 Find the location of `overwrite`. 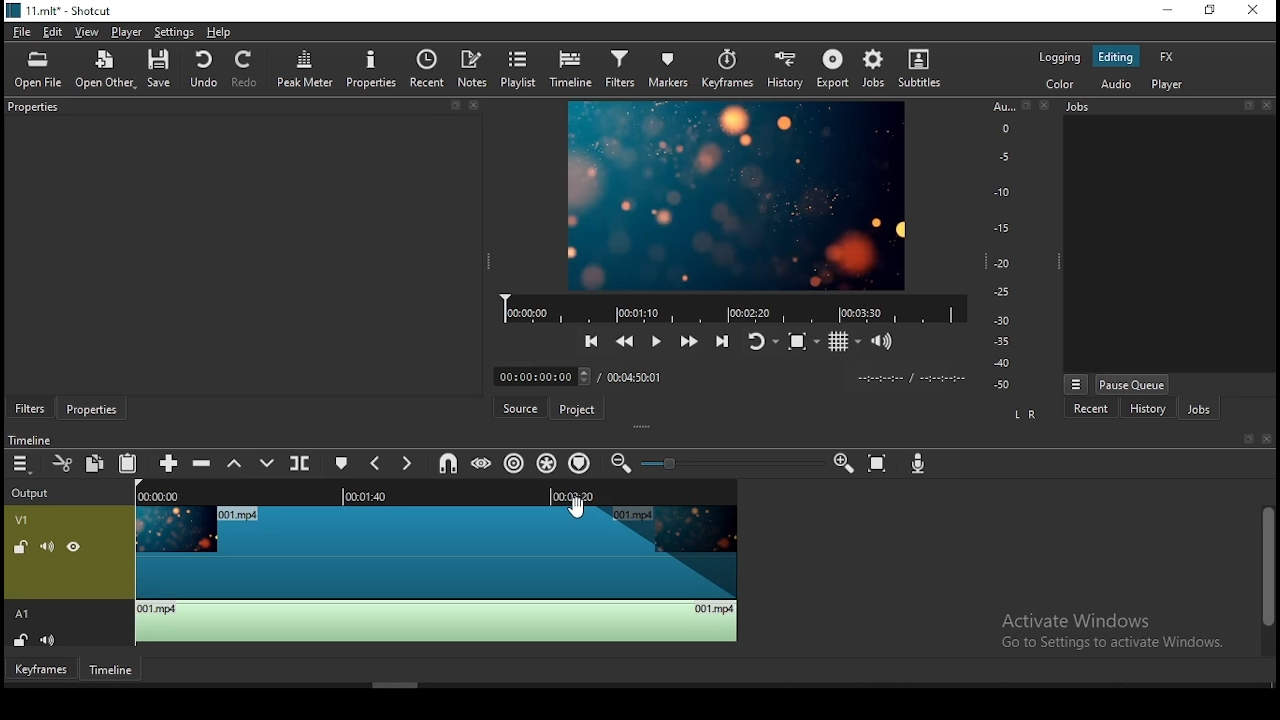

overwrite is located at coordinates (267, 462).